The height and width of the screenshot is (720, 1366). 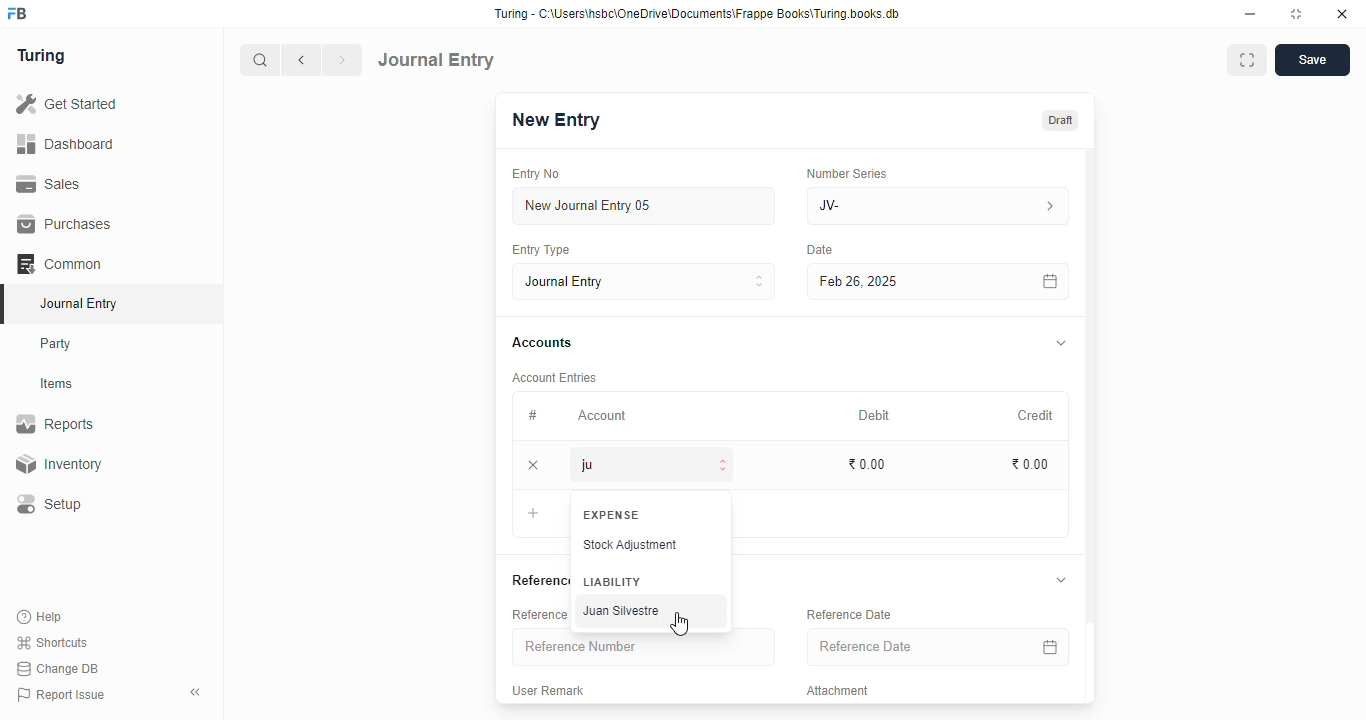 What do you see at coordinates (1049, 281) in the screenshot?
I see `calendar icon` at bounding box center [1049, 281].